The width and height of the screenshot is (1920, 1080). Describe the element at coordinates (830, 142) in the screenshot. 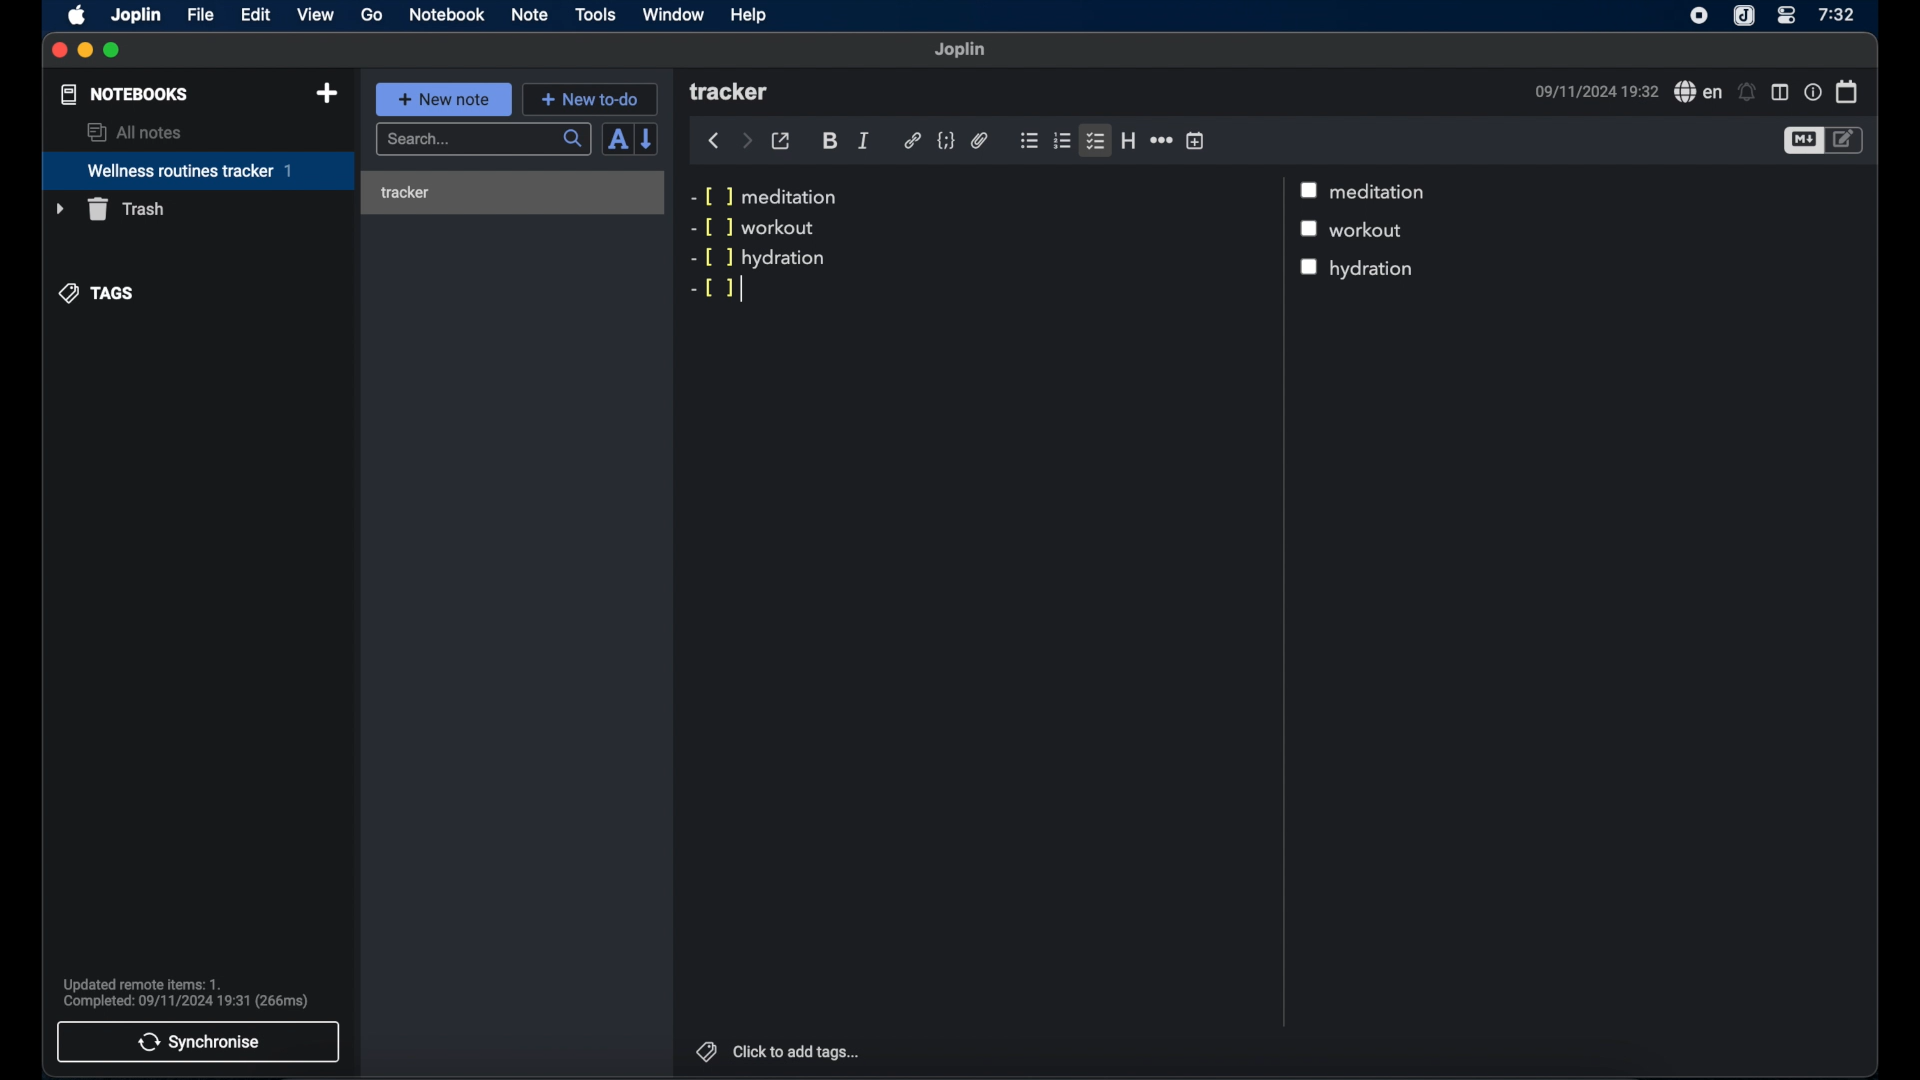

I see `bold` at that location.